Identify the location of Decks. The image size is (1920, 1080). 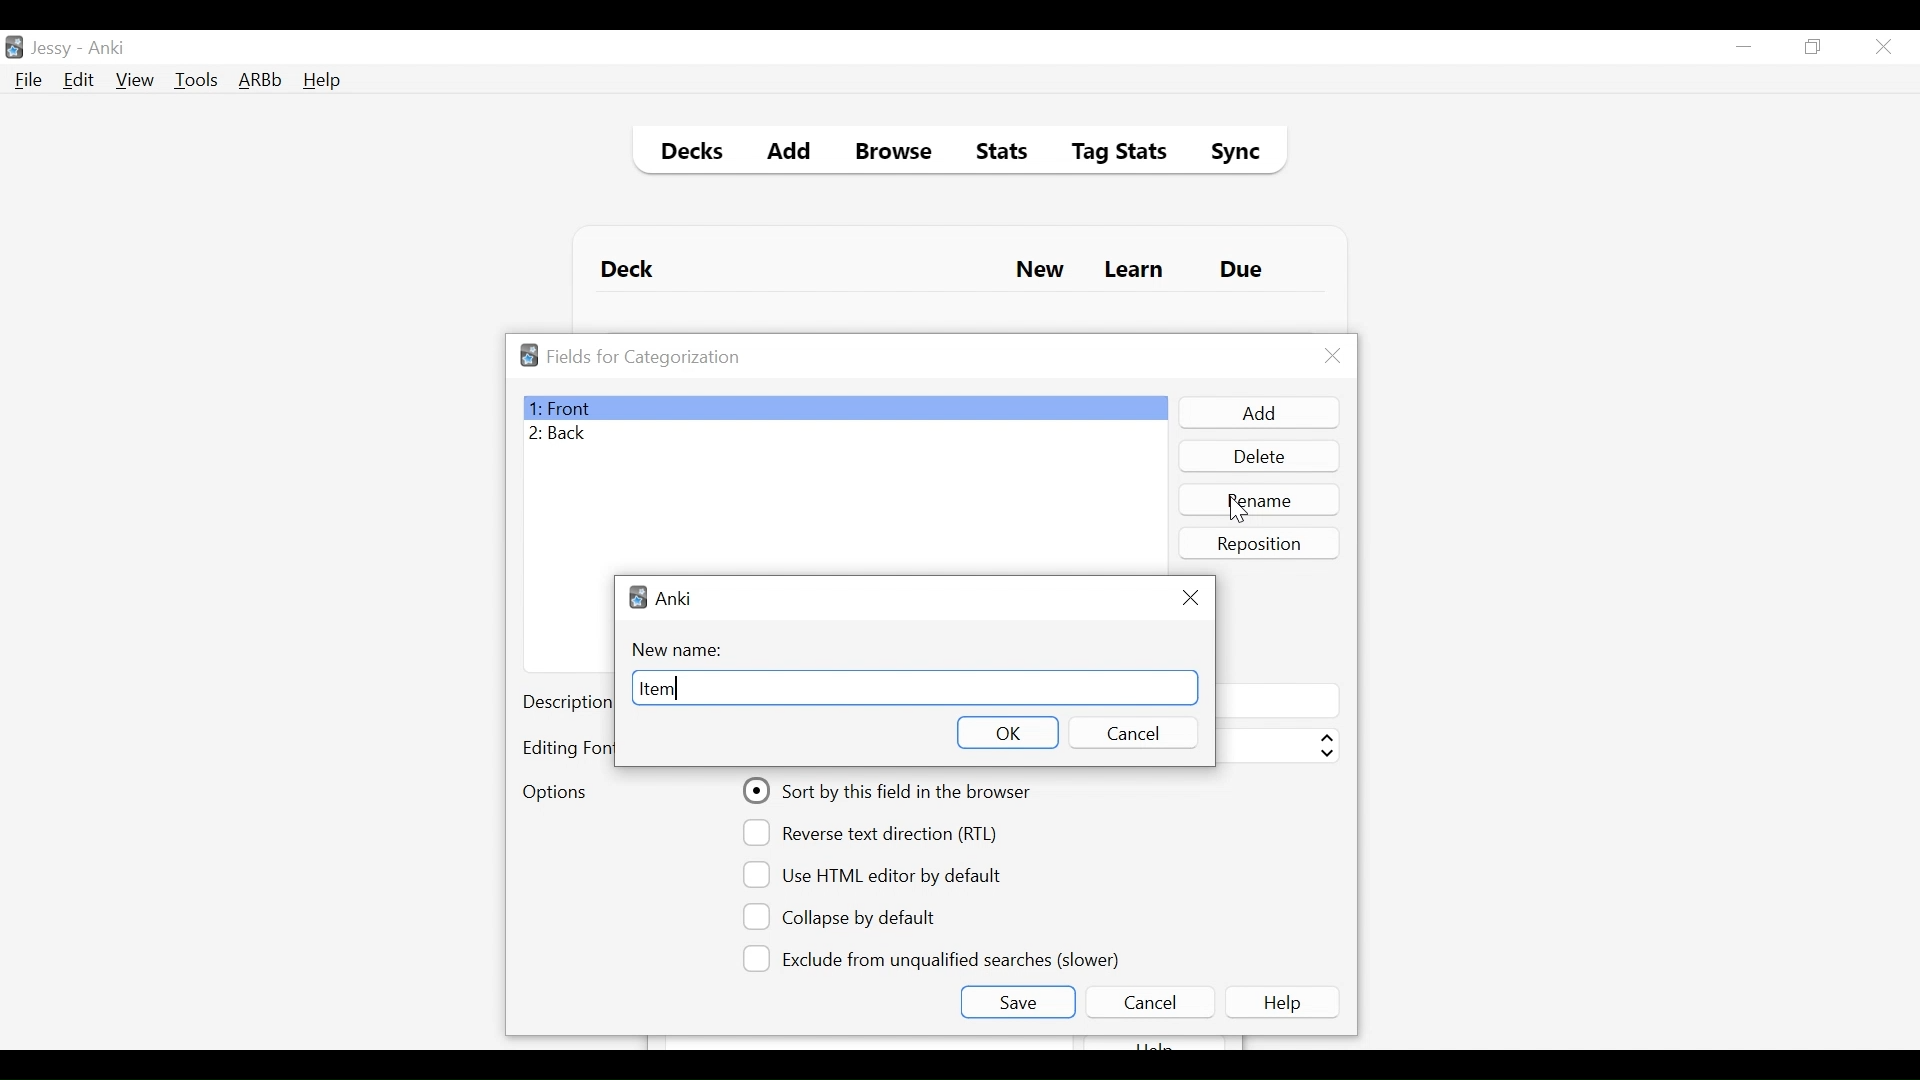
(687, 154).